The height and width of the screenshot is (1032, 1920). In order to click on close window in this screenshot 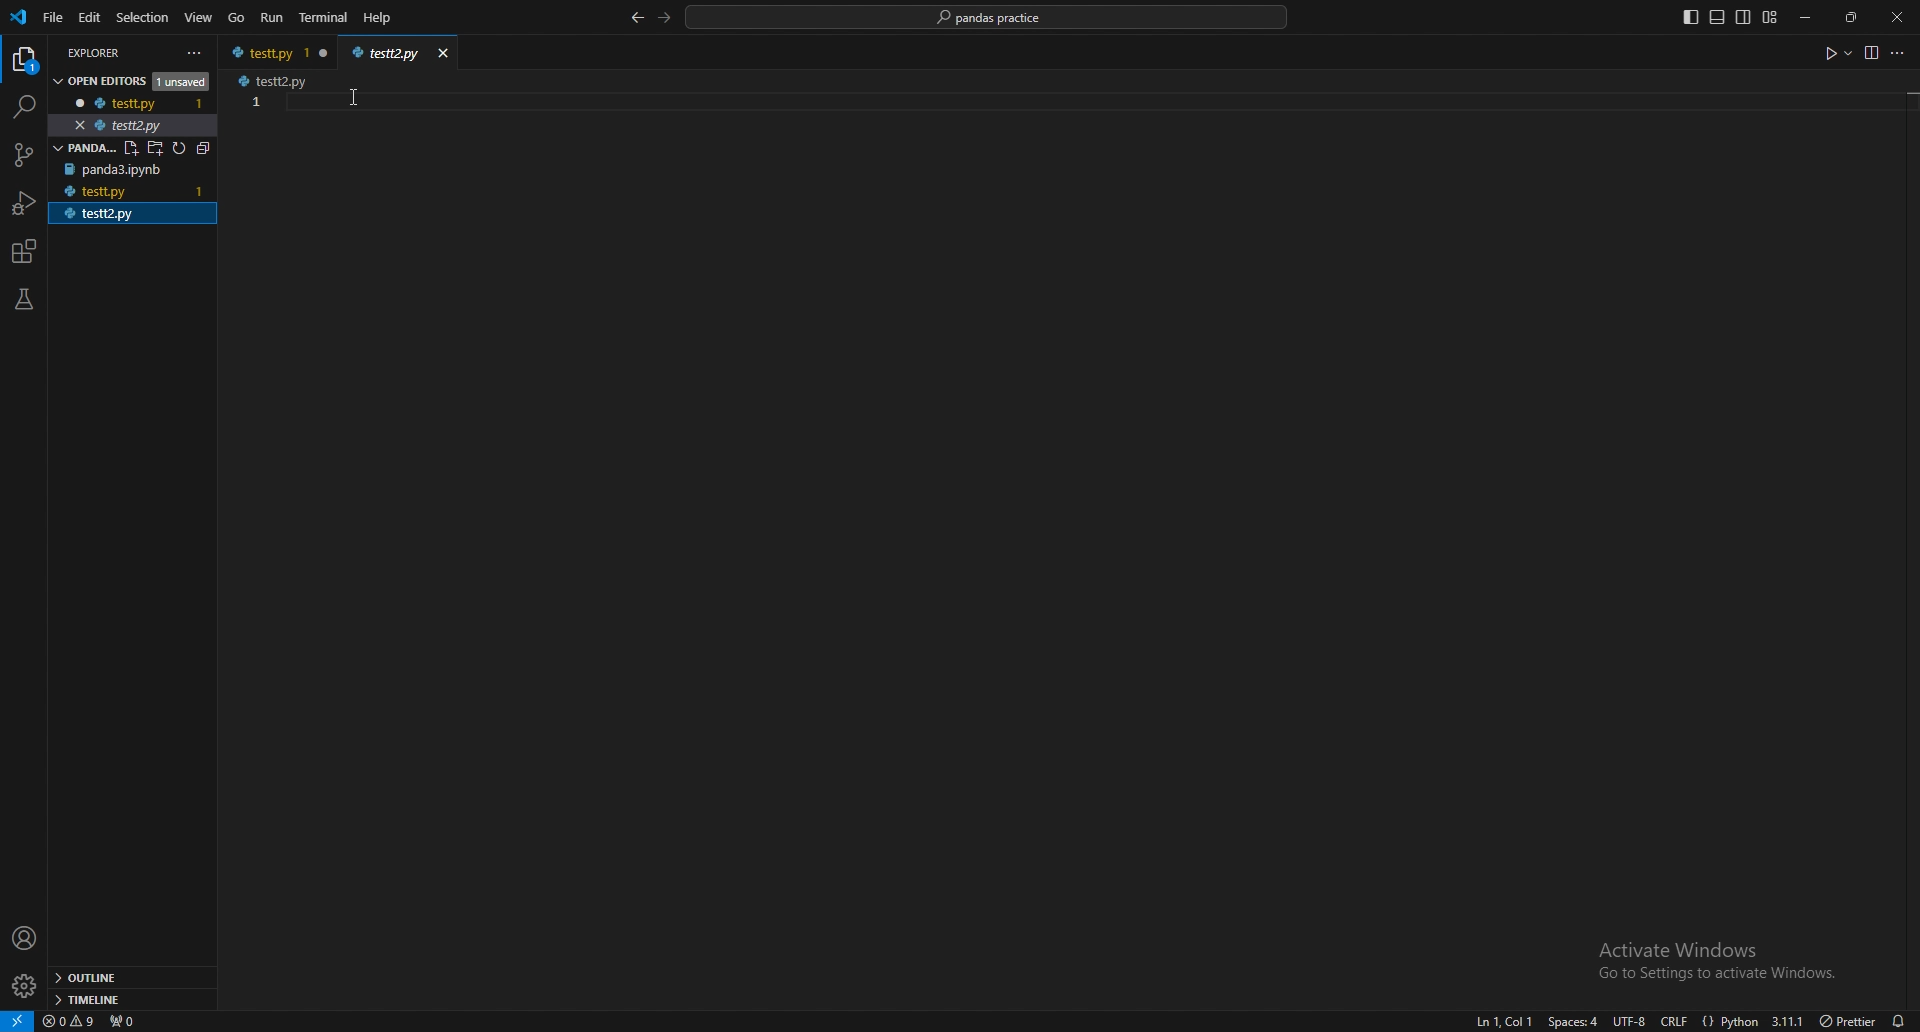, I will do `click(325, 52)`.